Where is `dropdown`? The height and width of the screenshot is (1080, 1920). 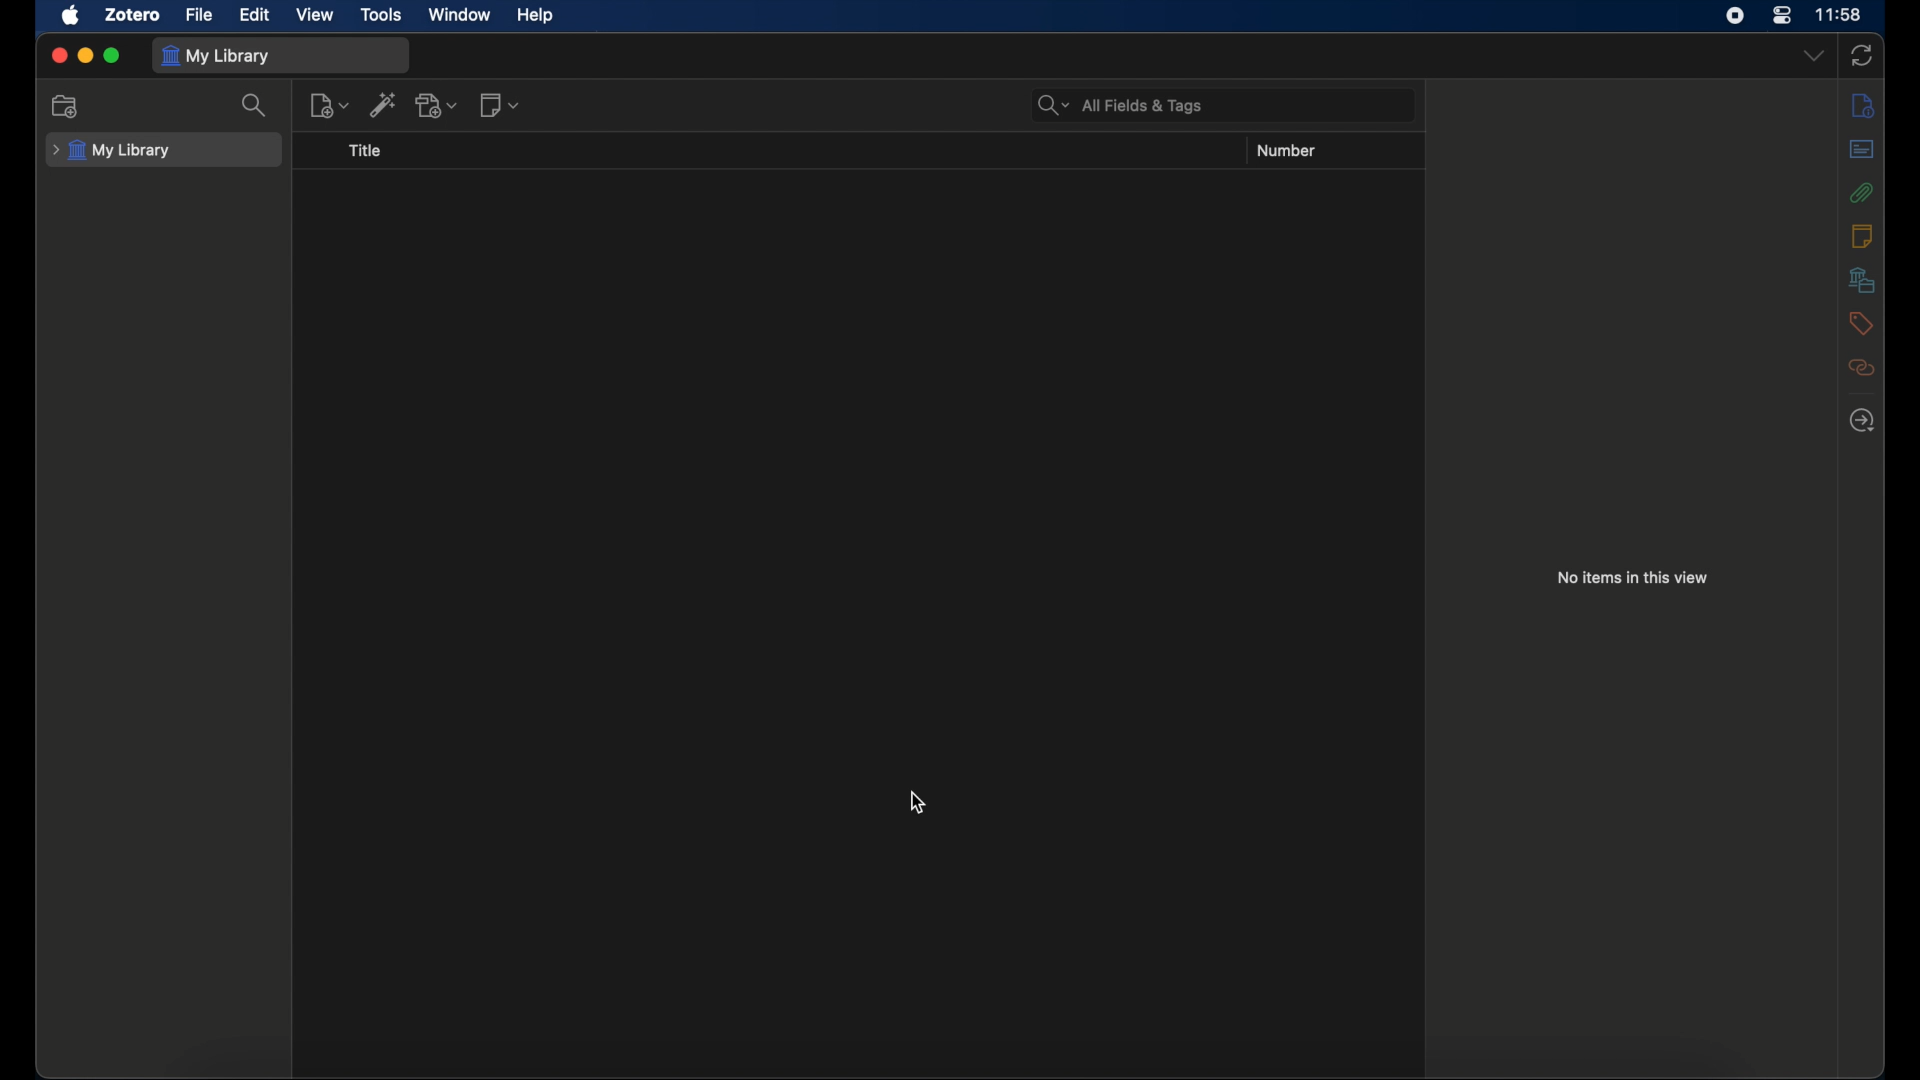 dropdown is located at coordinates (1814, 55).